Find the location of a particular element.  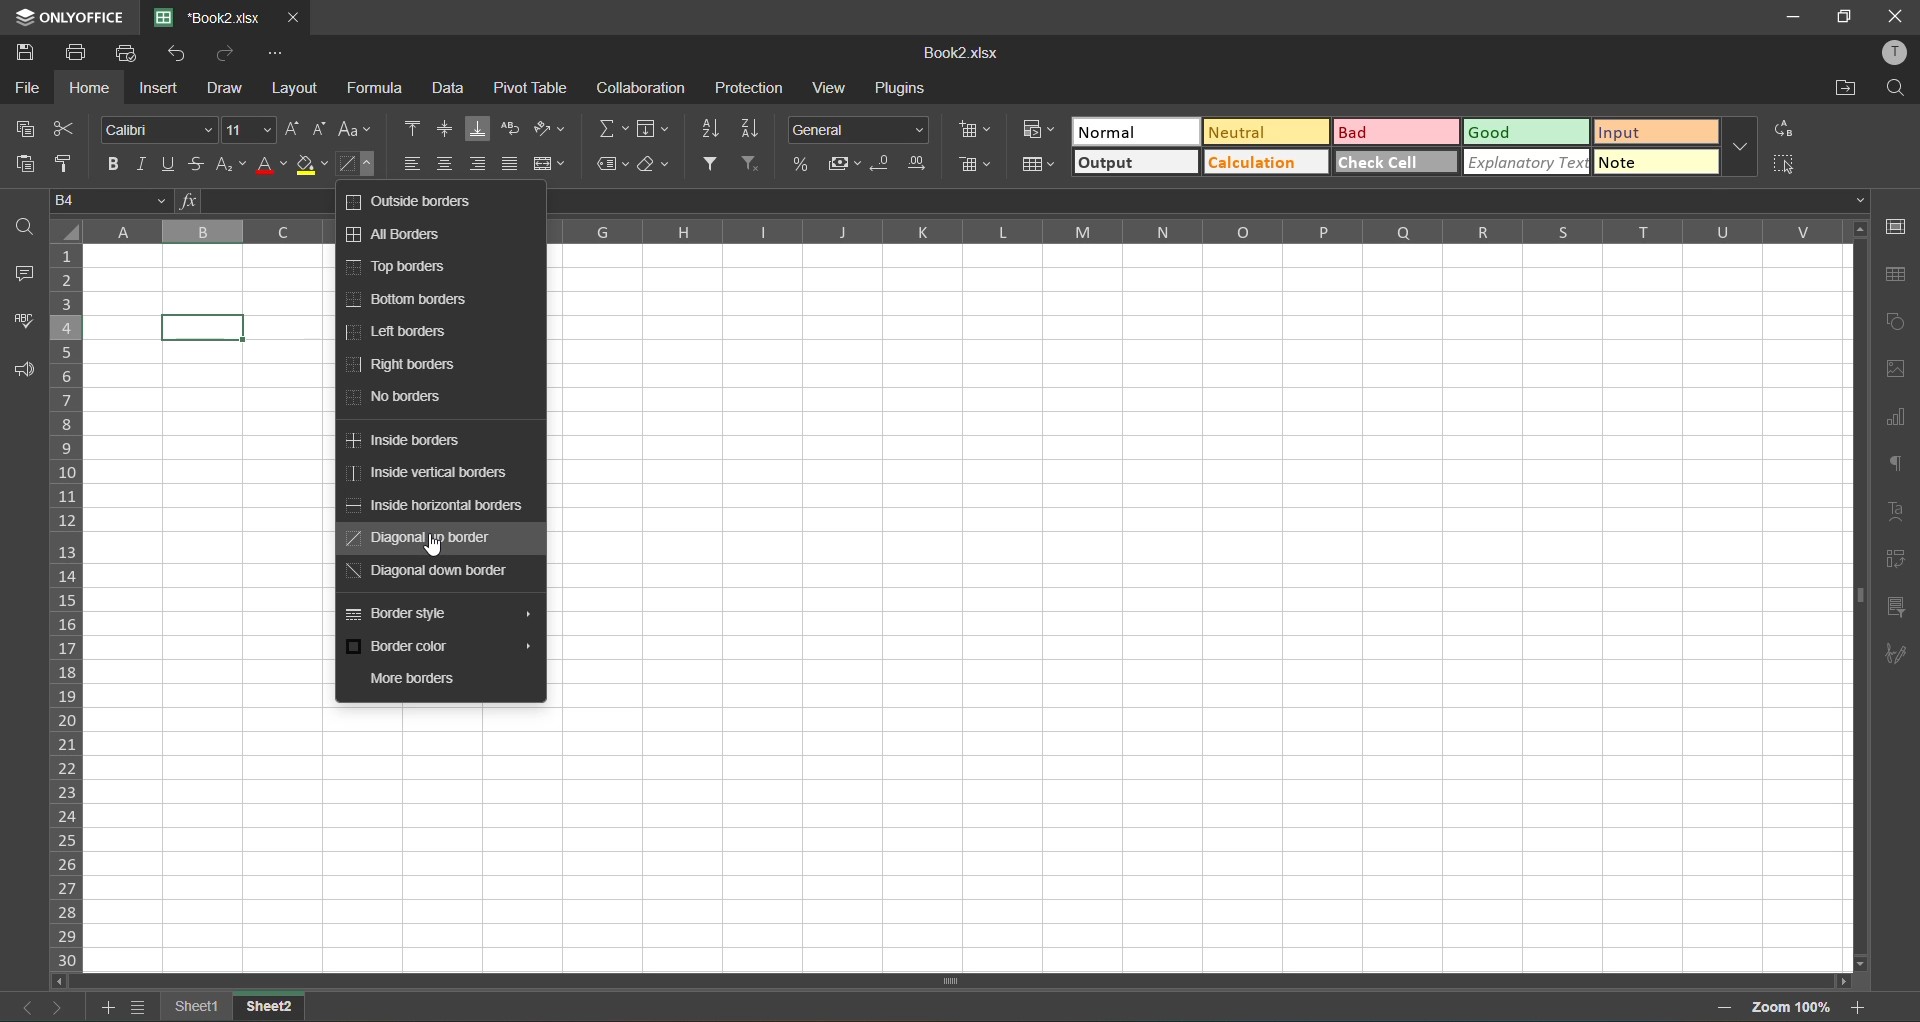

select all is located at coordinates (1784, 163).